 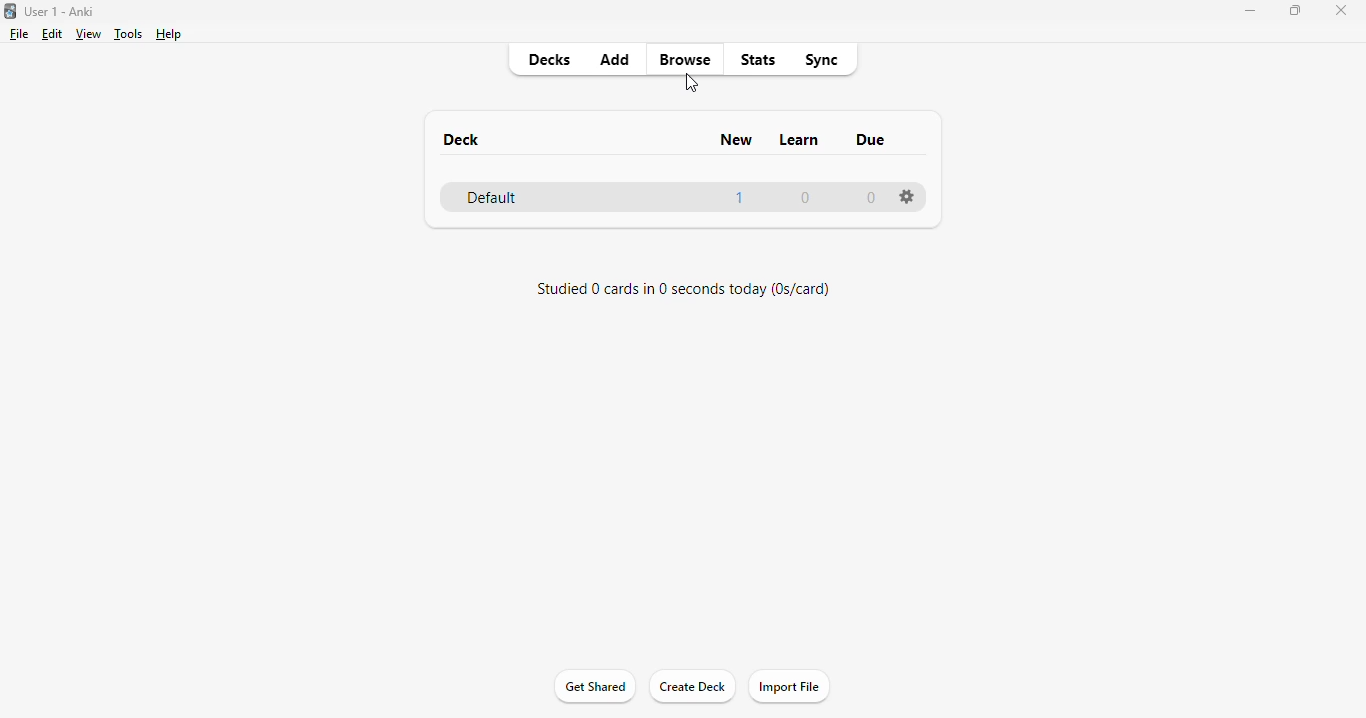 I want to click on 0, so click(x=871, y=196).